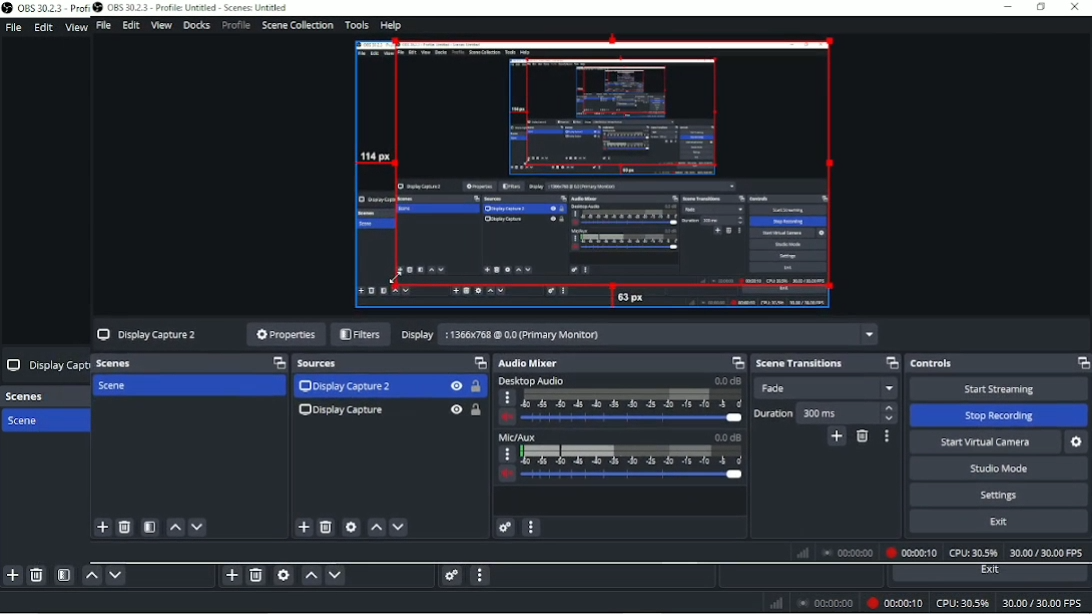 The height and width of the screenshot is (614, 1092). Describe the element at coordinates (161, 26) in the screenshot. I see `View` at that location.